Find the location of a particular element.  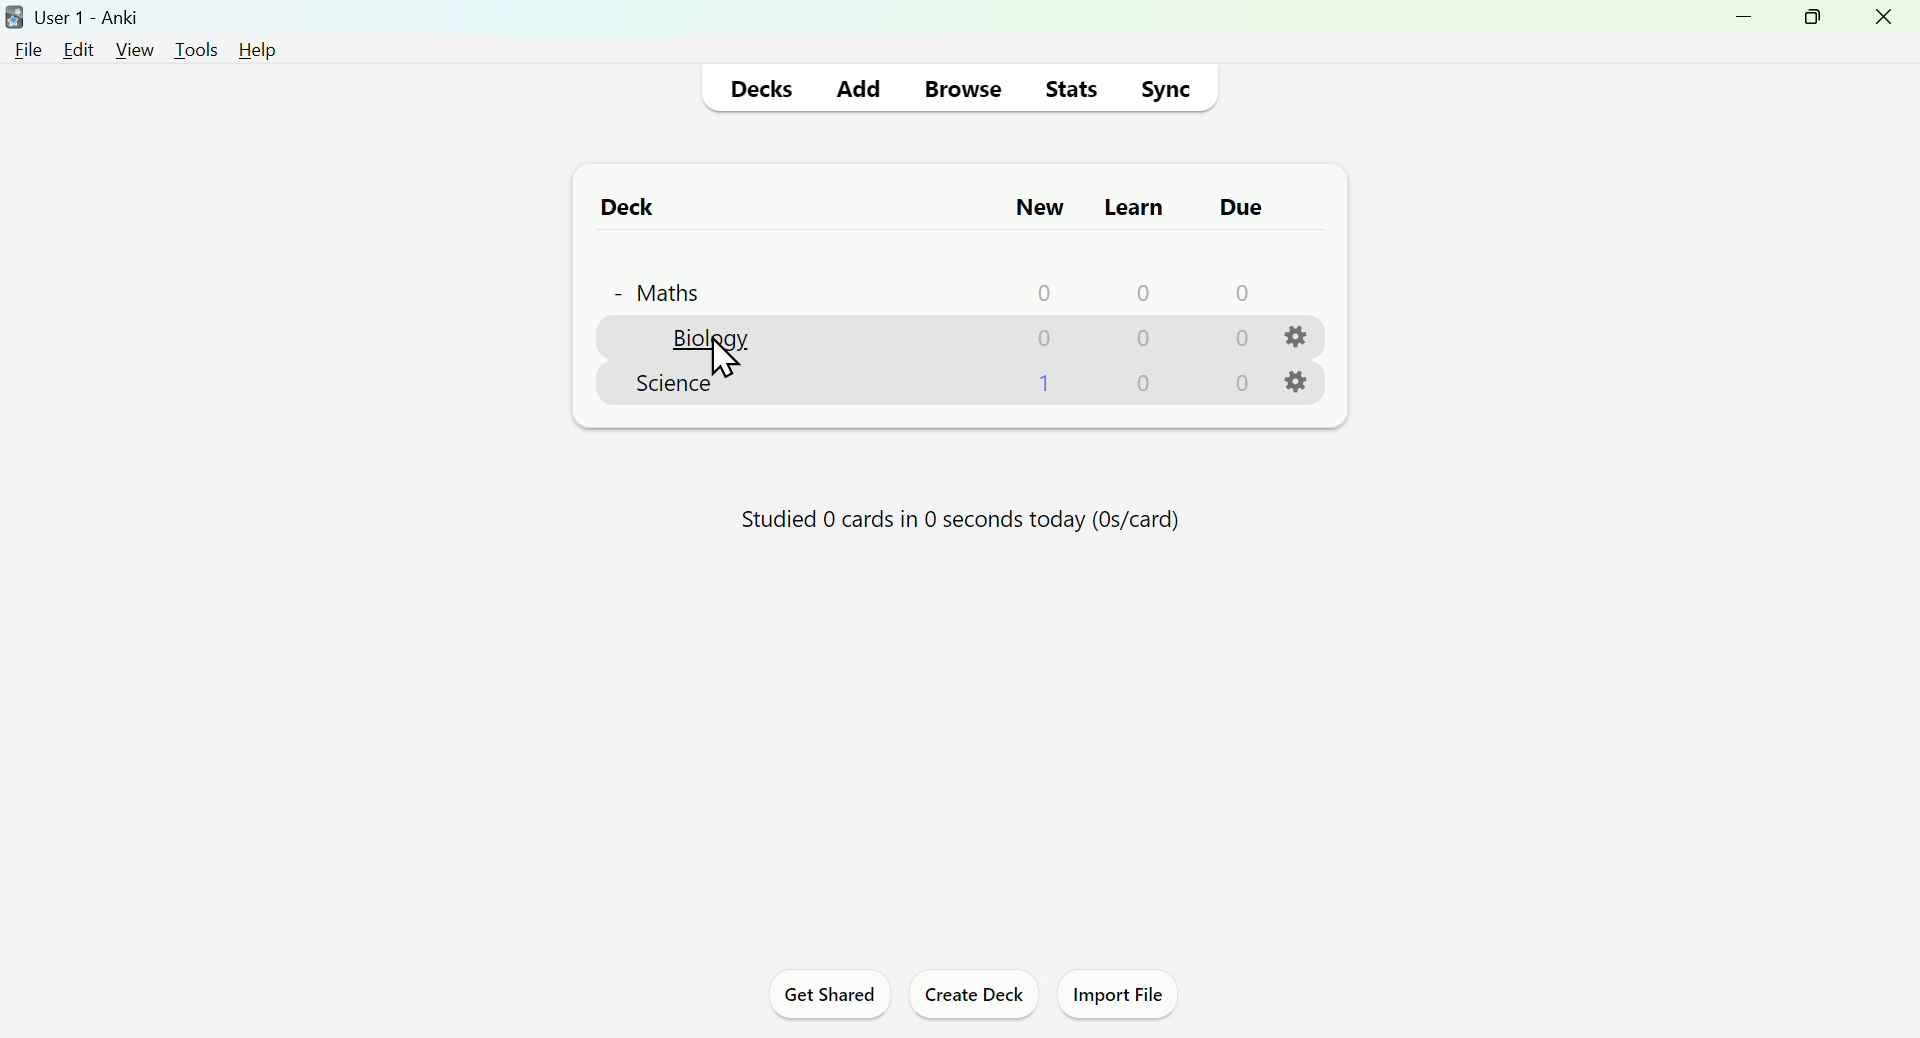

Import File is located at coordinates (1116, 997).